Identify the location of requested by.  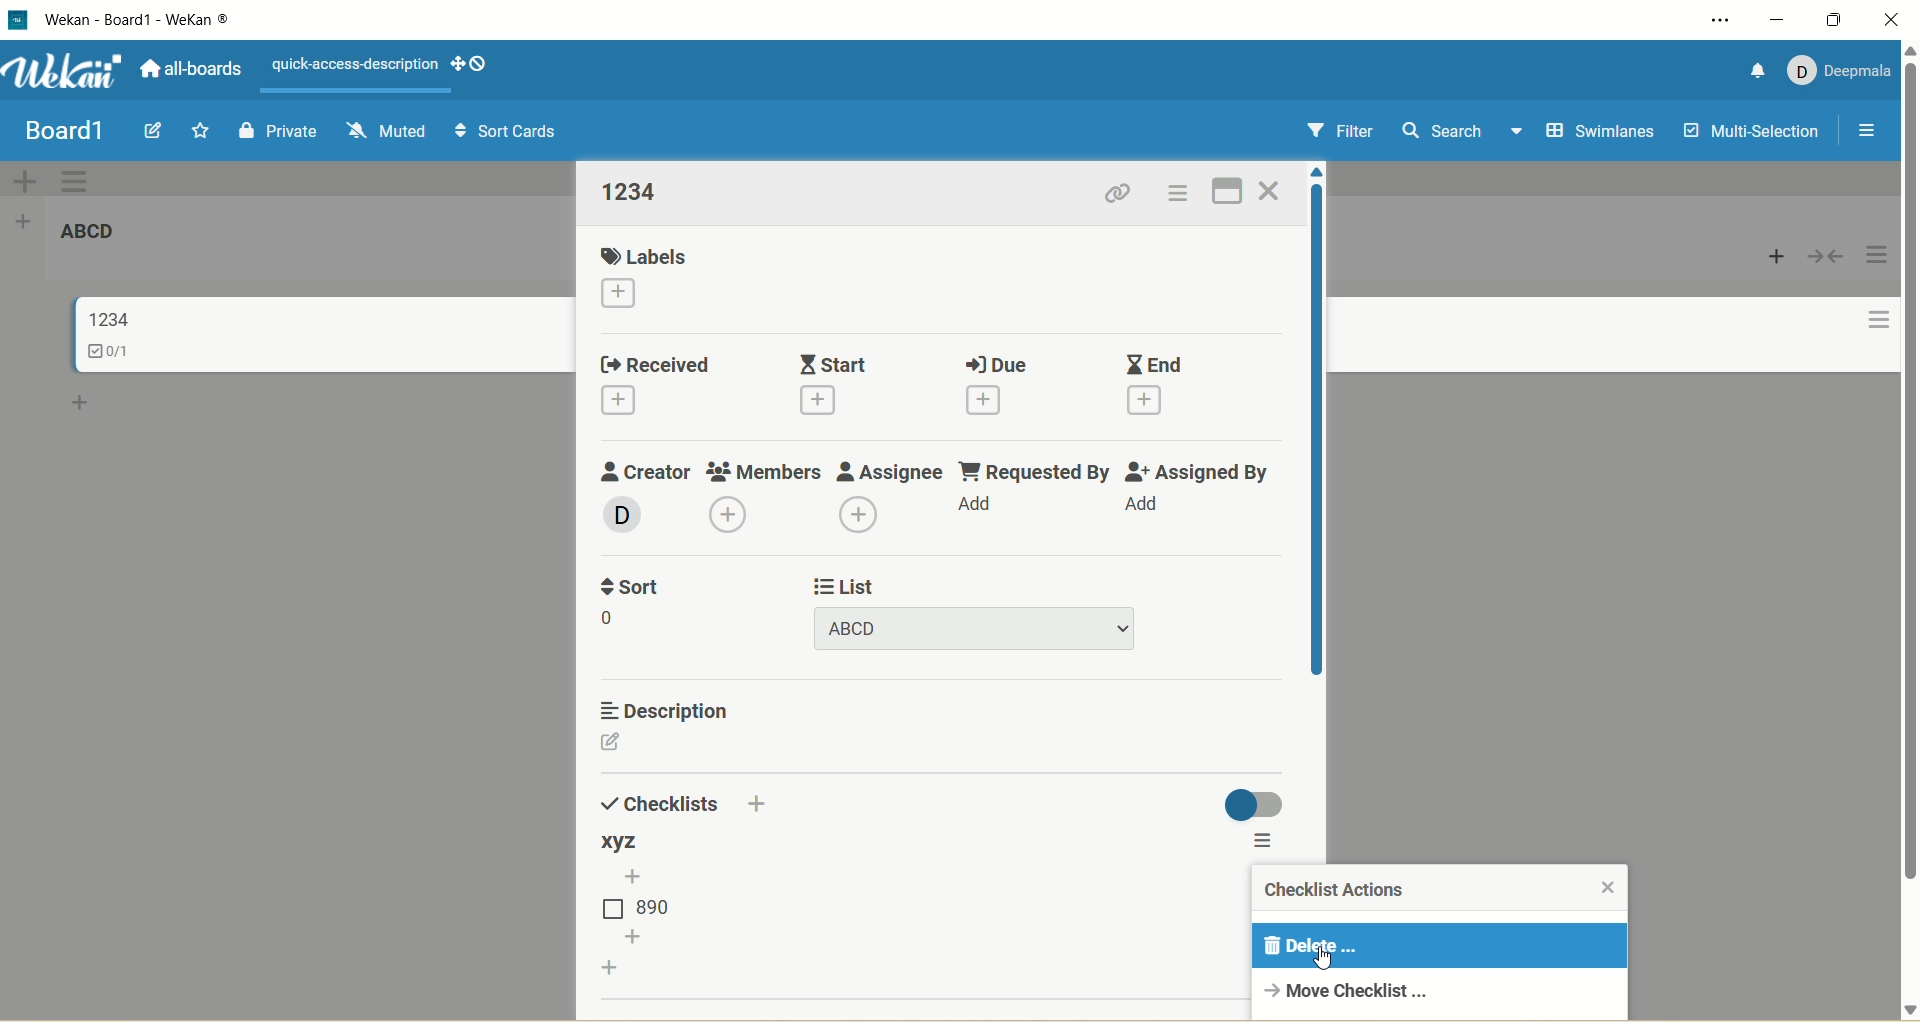
(1043, 469).